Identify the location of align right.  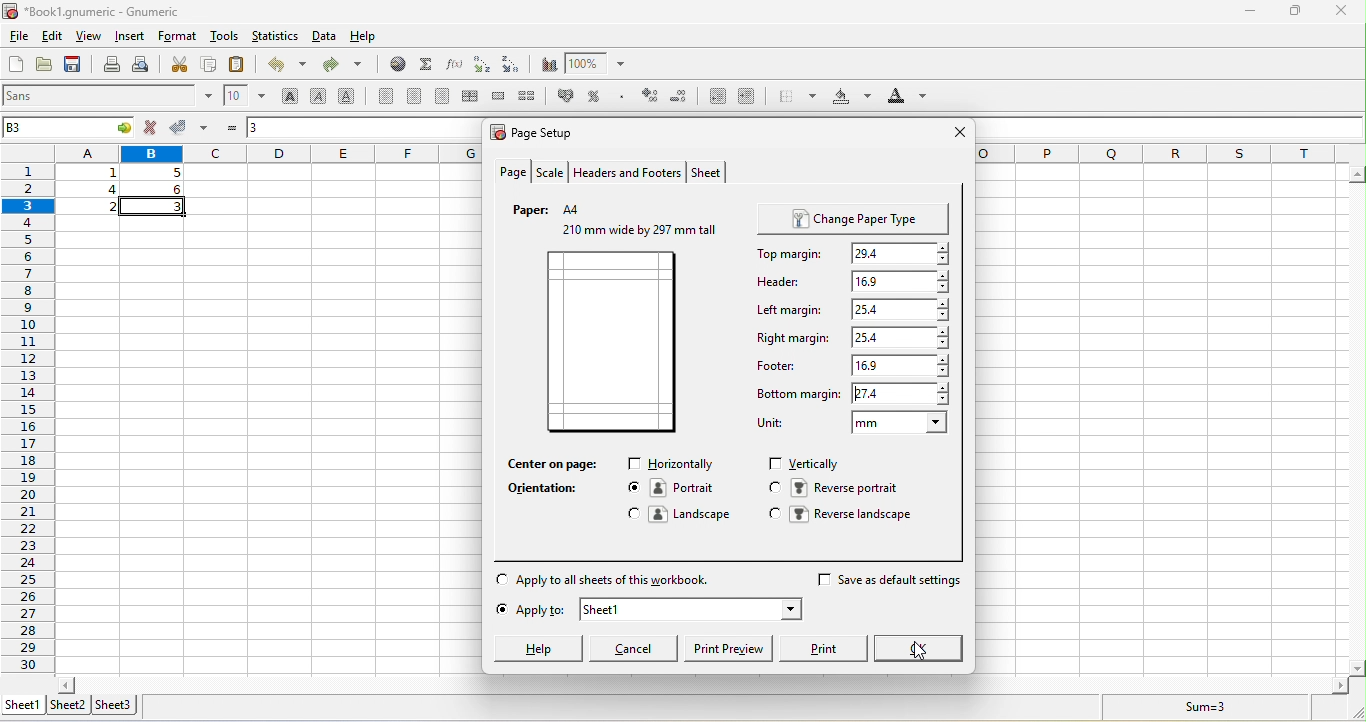
(444, 97).